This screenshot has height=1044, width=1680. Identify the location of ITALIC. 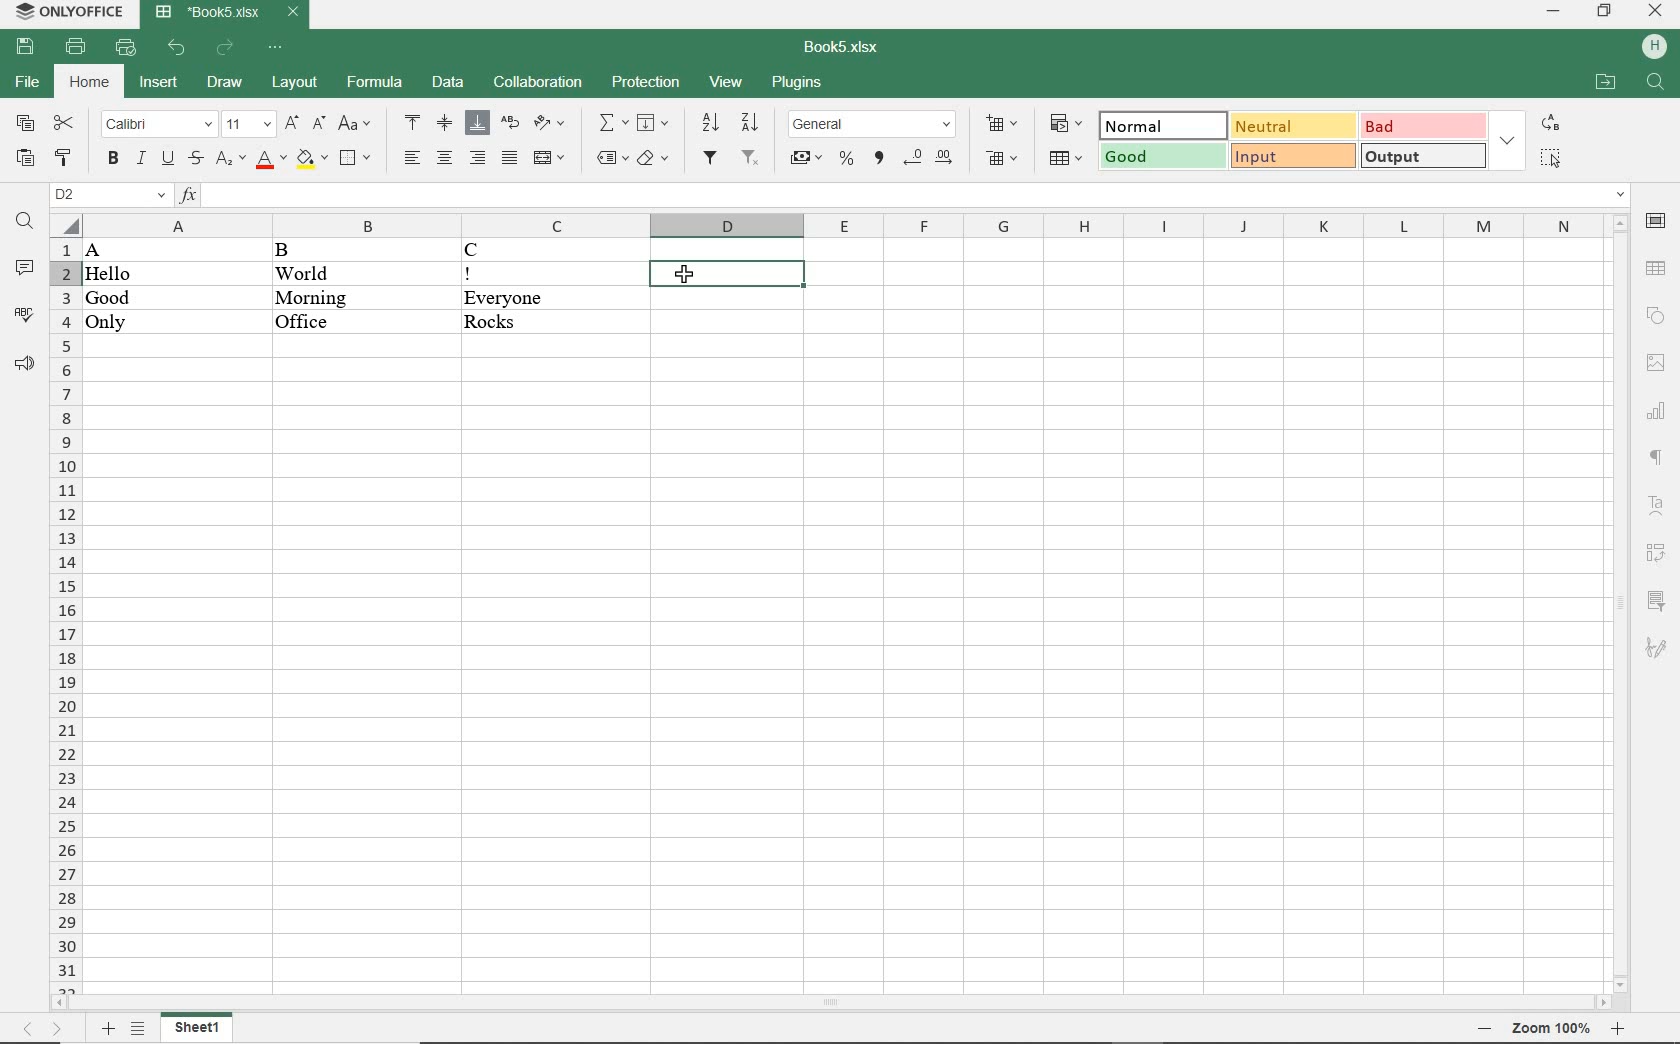
(140, 160).